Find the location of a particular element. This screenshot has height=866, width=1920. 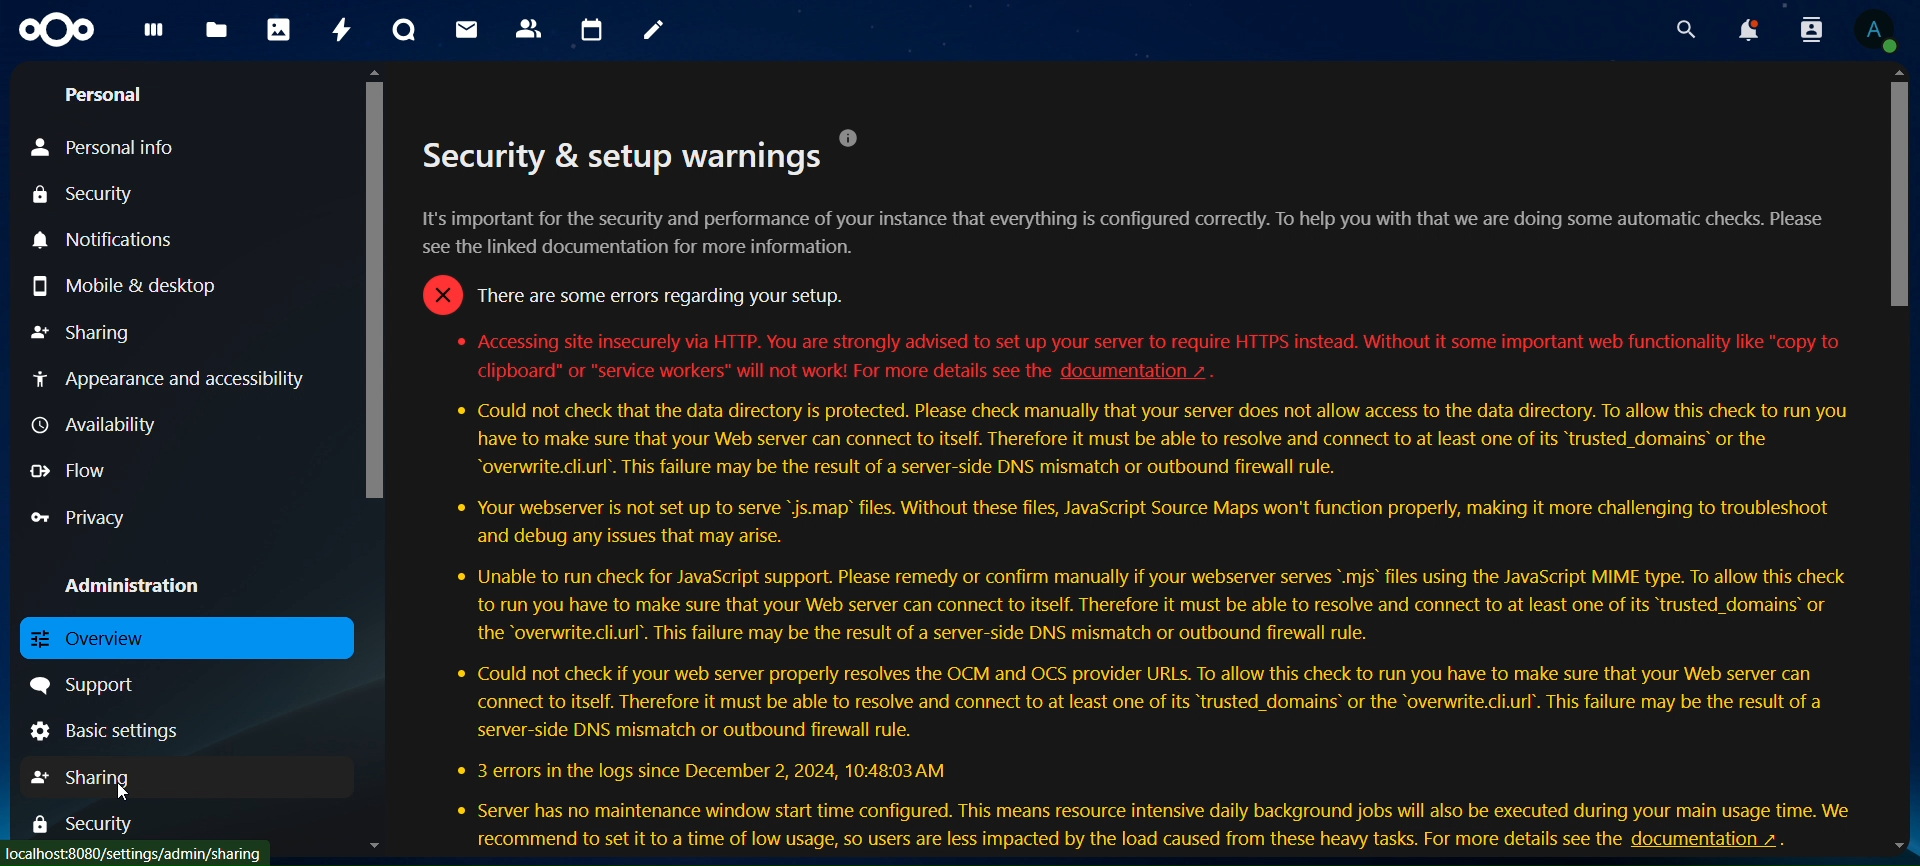

appearance and accessibilty is located at coordinates (170, 375).